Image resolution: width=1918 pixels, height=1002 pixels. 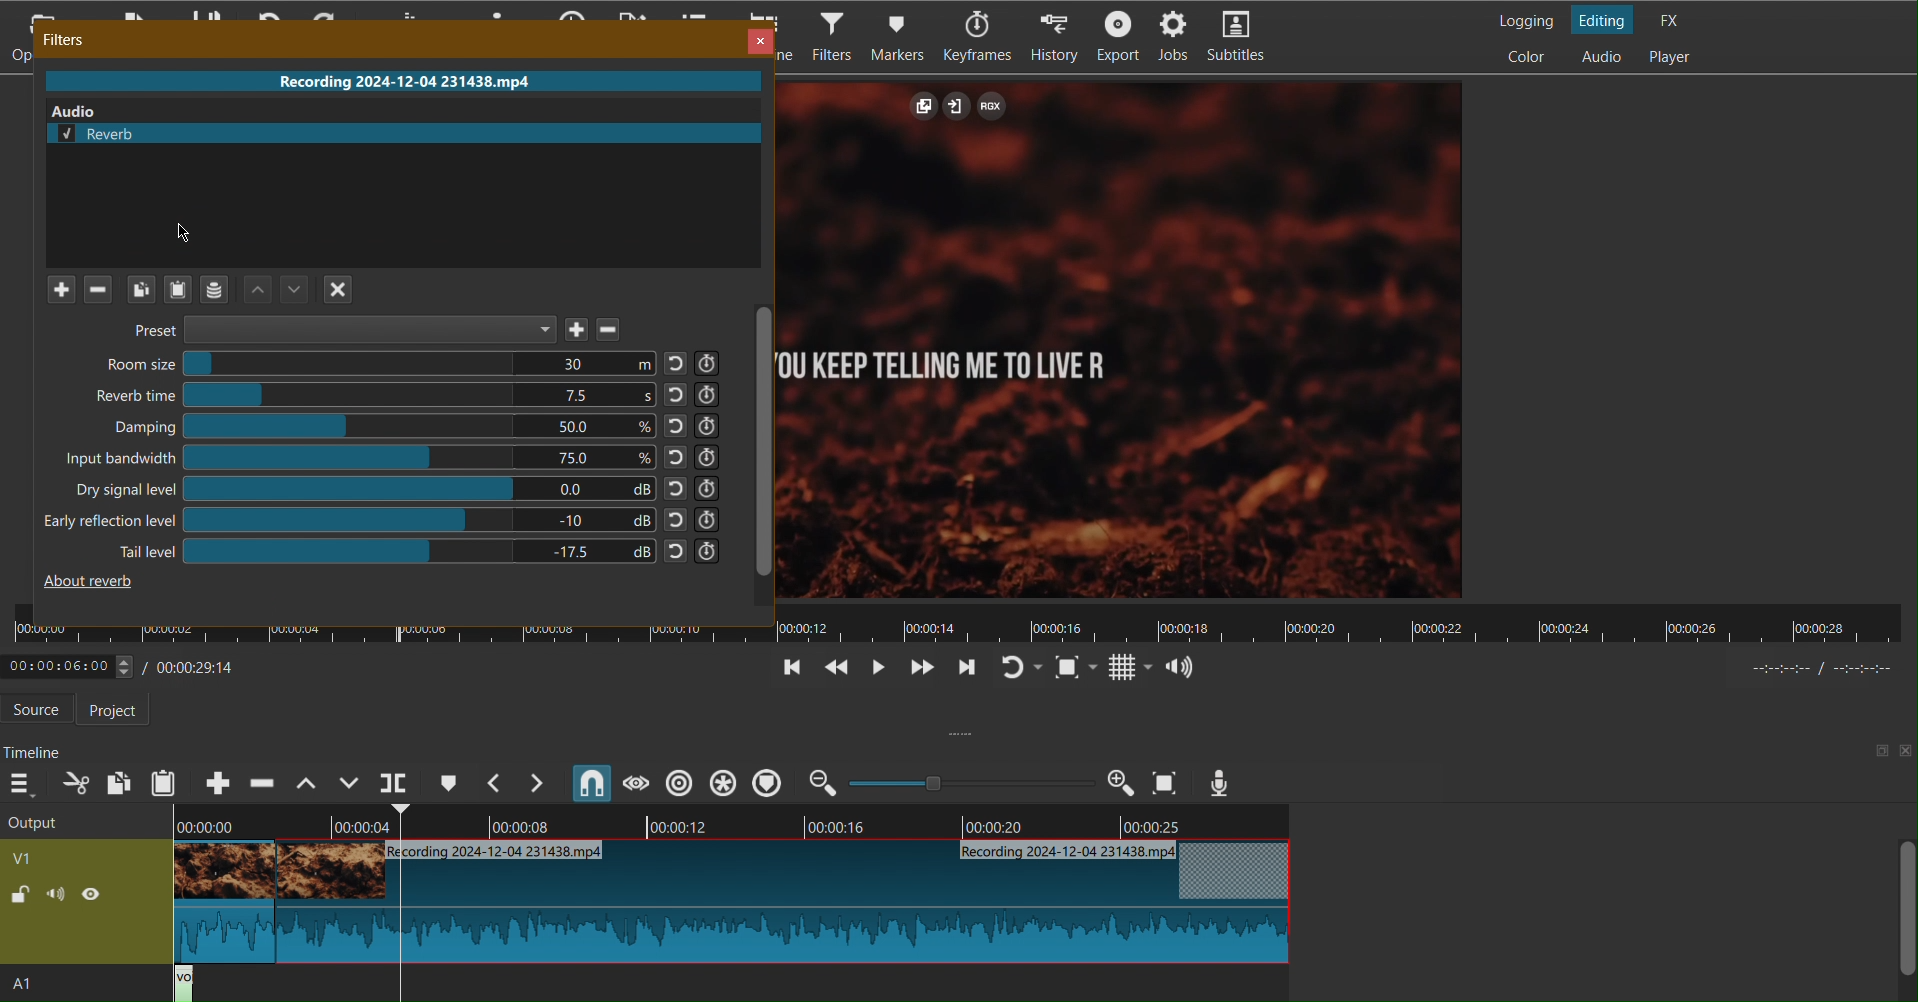 I want to click on Play, so click(x=875, y=669).